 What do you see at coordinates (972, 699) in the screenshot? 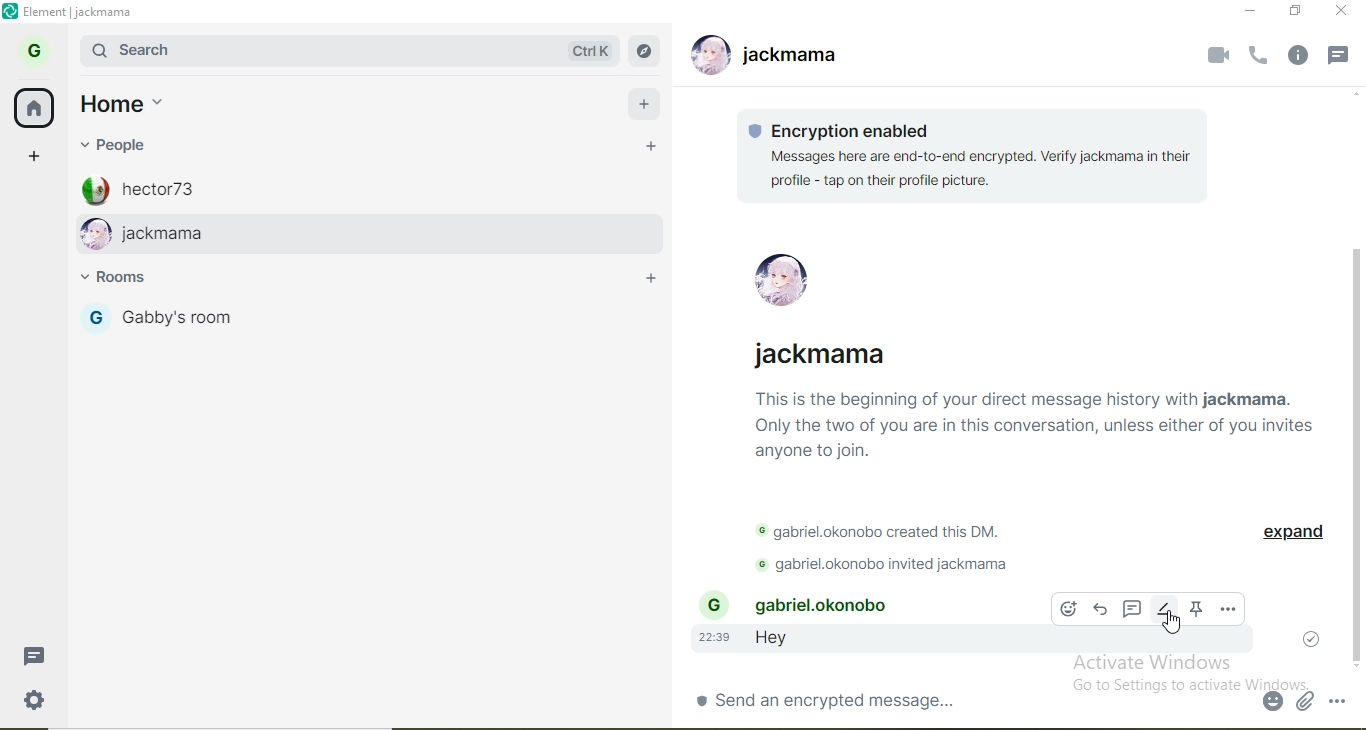
I see `chatbox` at bounding box center [972, 699].